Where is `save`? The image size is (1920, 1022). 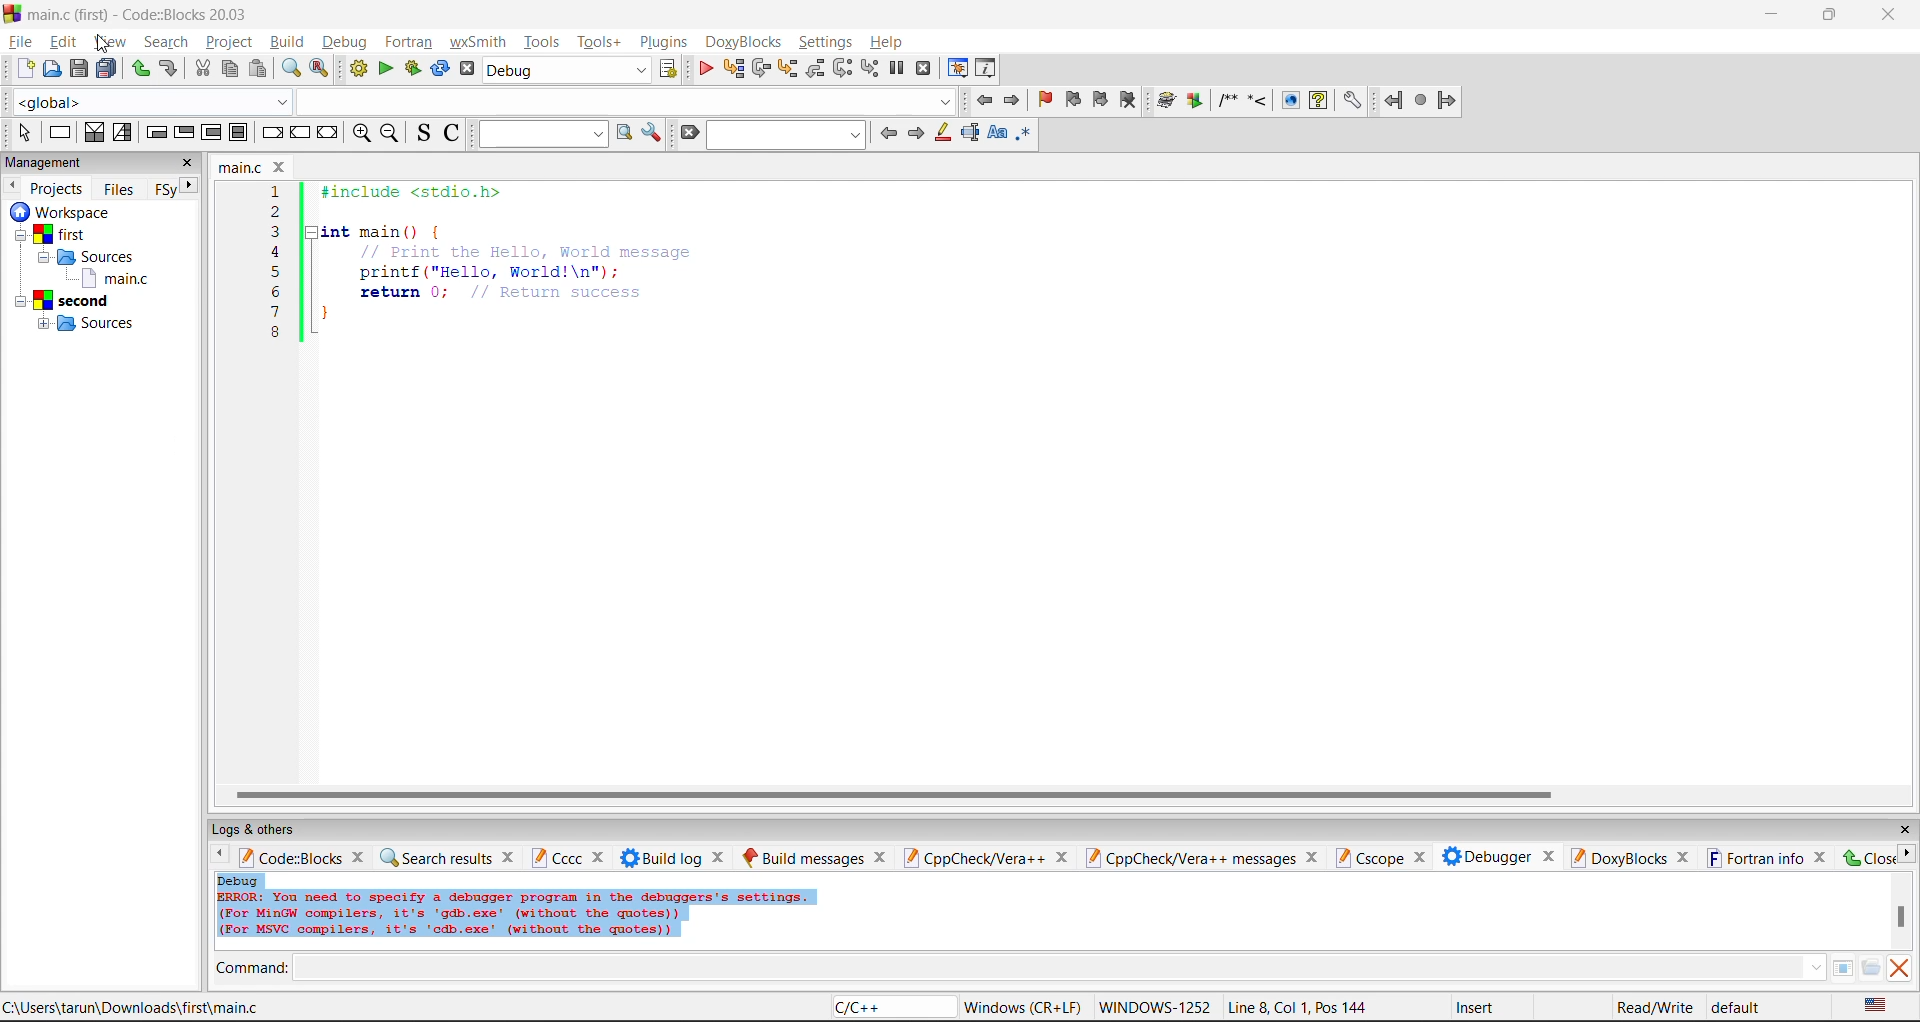 save is located at coordinates (80, 67).